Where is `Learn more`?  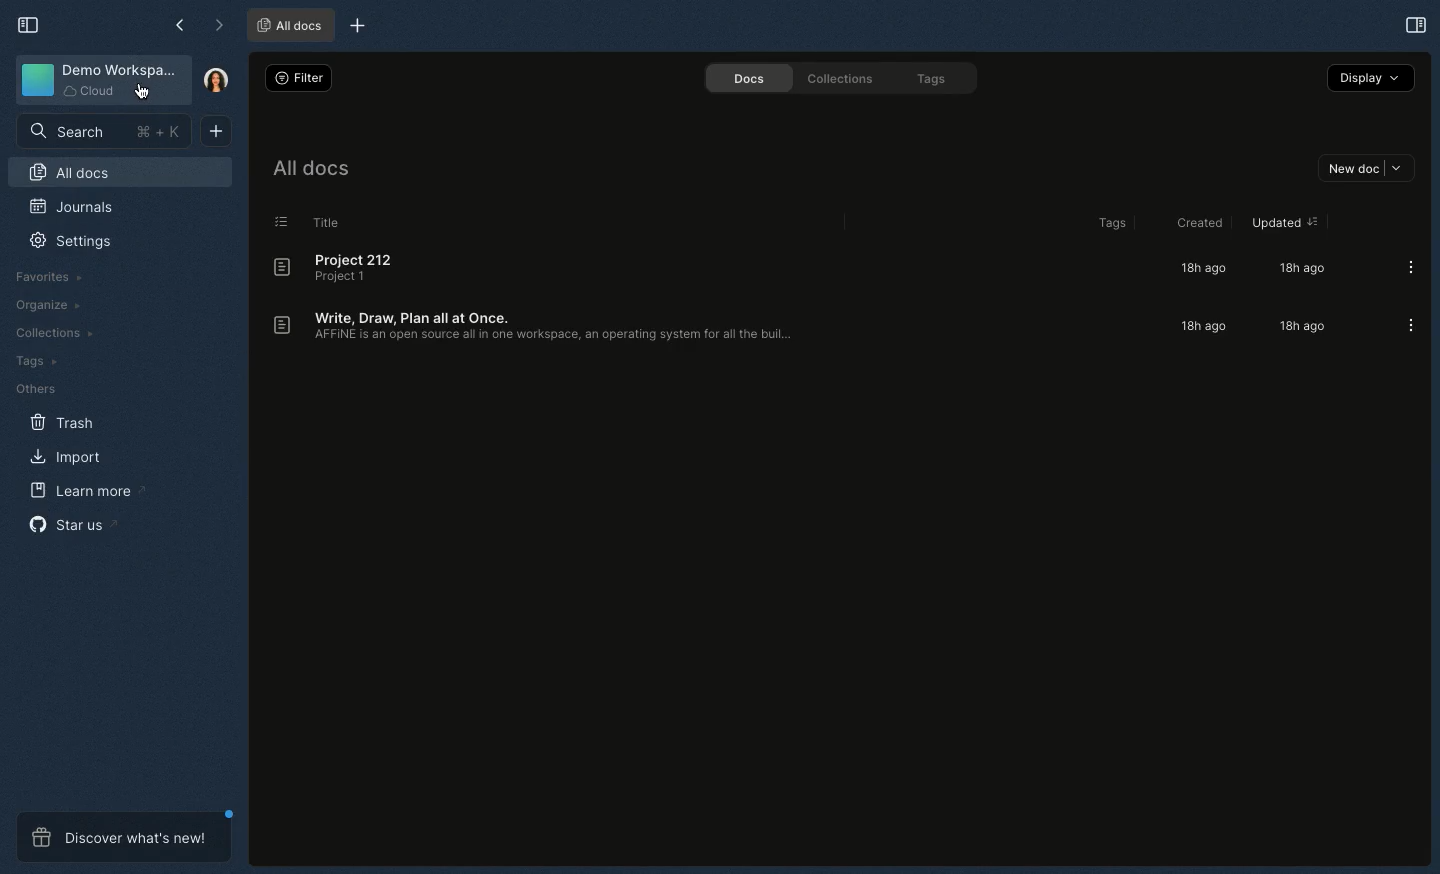 Learn more is located at coordinates (82, 490).